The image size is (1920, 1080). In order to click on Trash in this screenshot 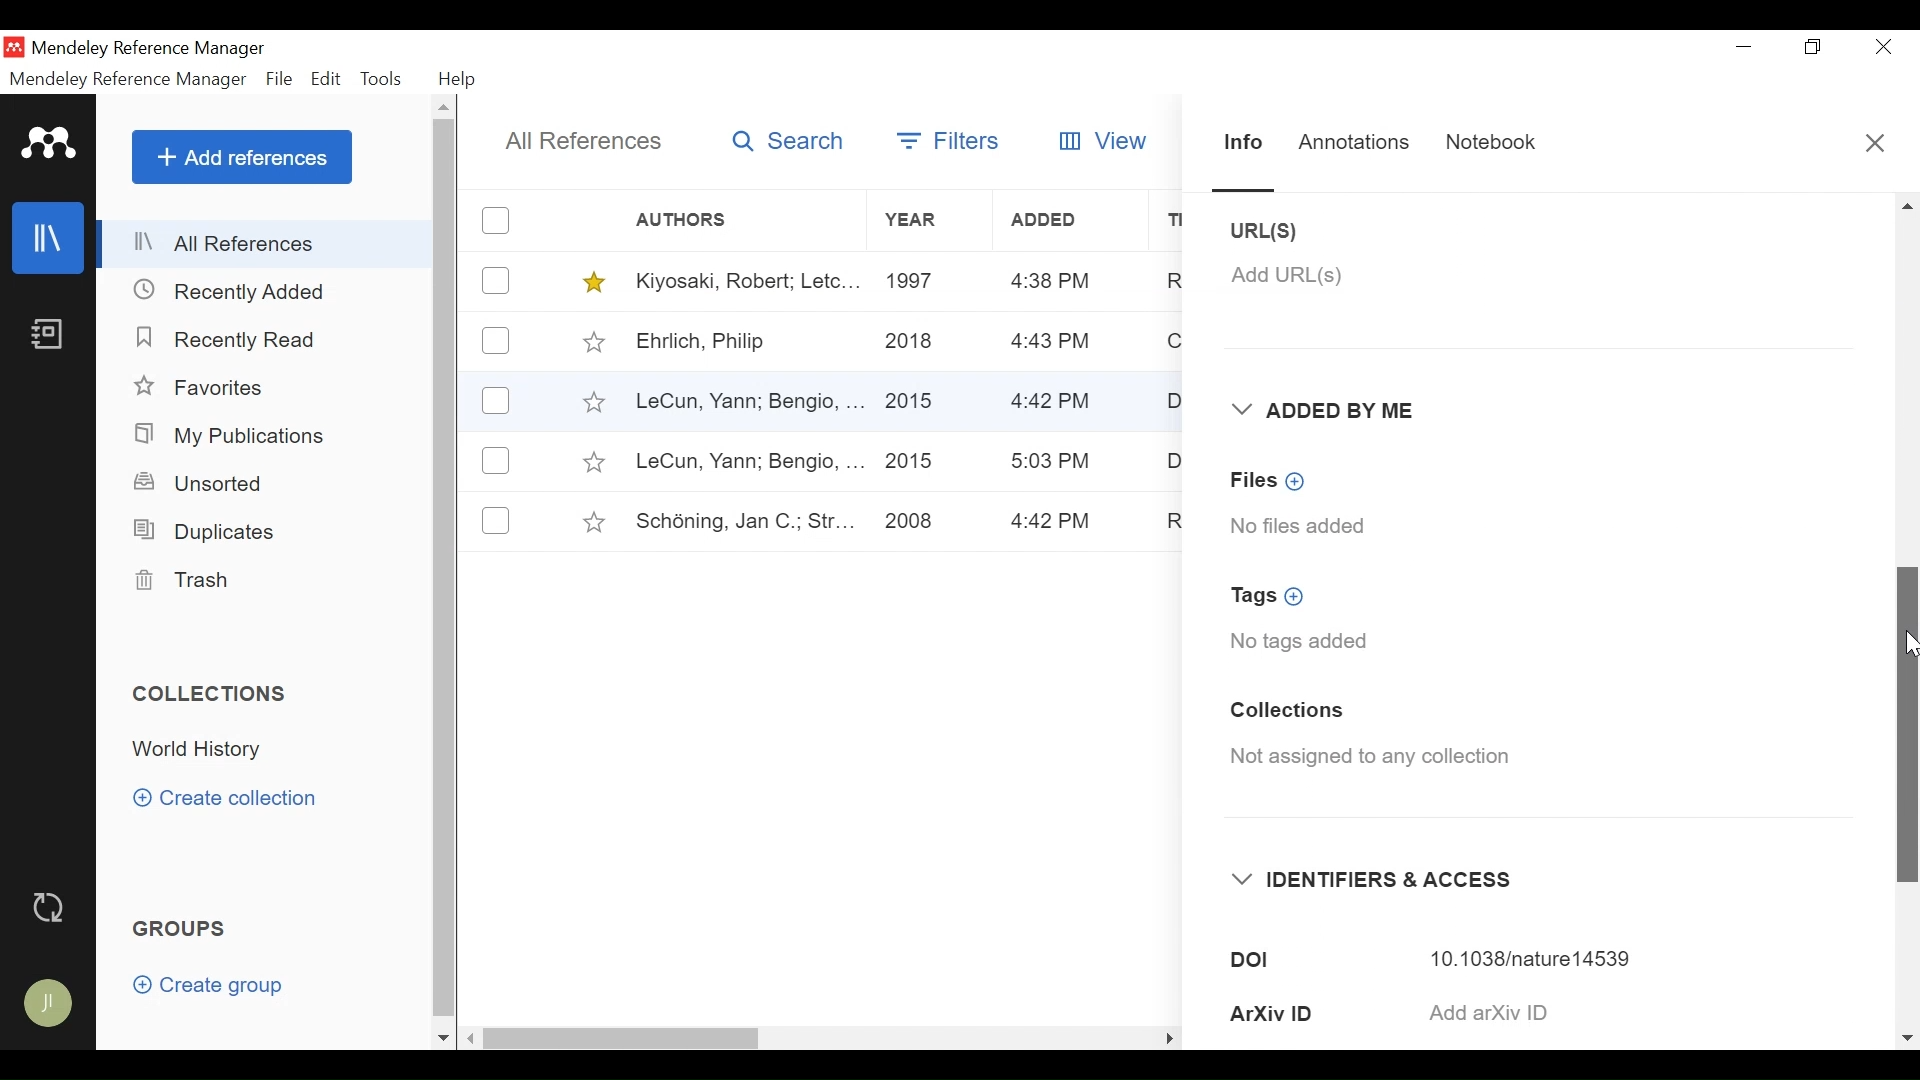, I will do `click(181, 581)`.